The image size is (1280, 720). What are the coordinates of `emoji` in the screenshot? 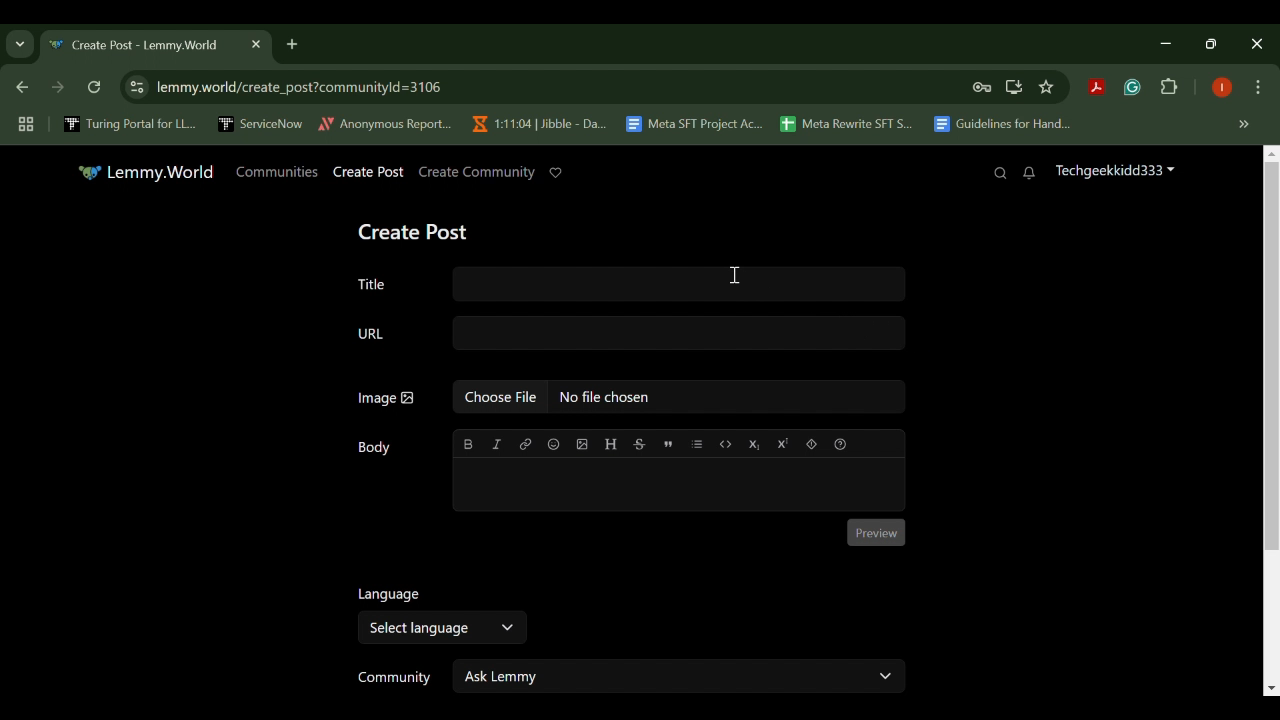 It's located at (552, 444).